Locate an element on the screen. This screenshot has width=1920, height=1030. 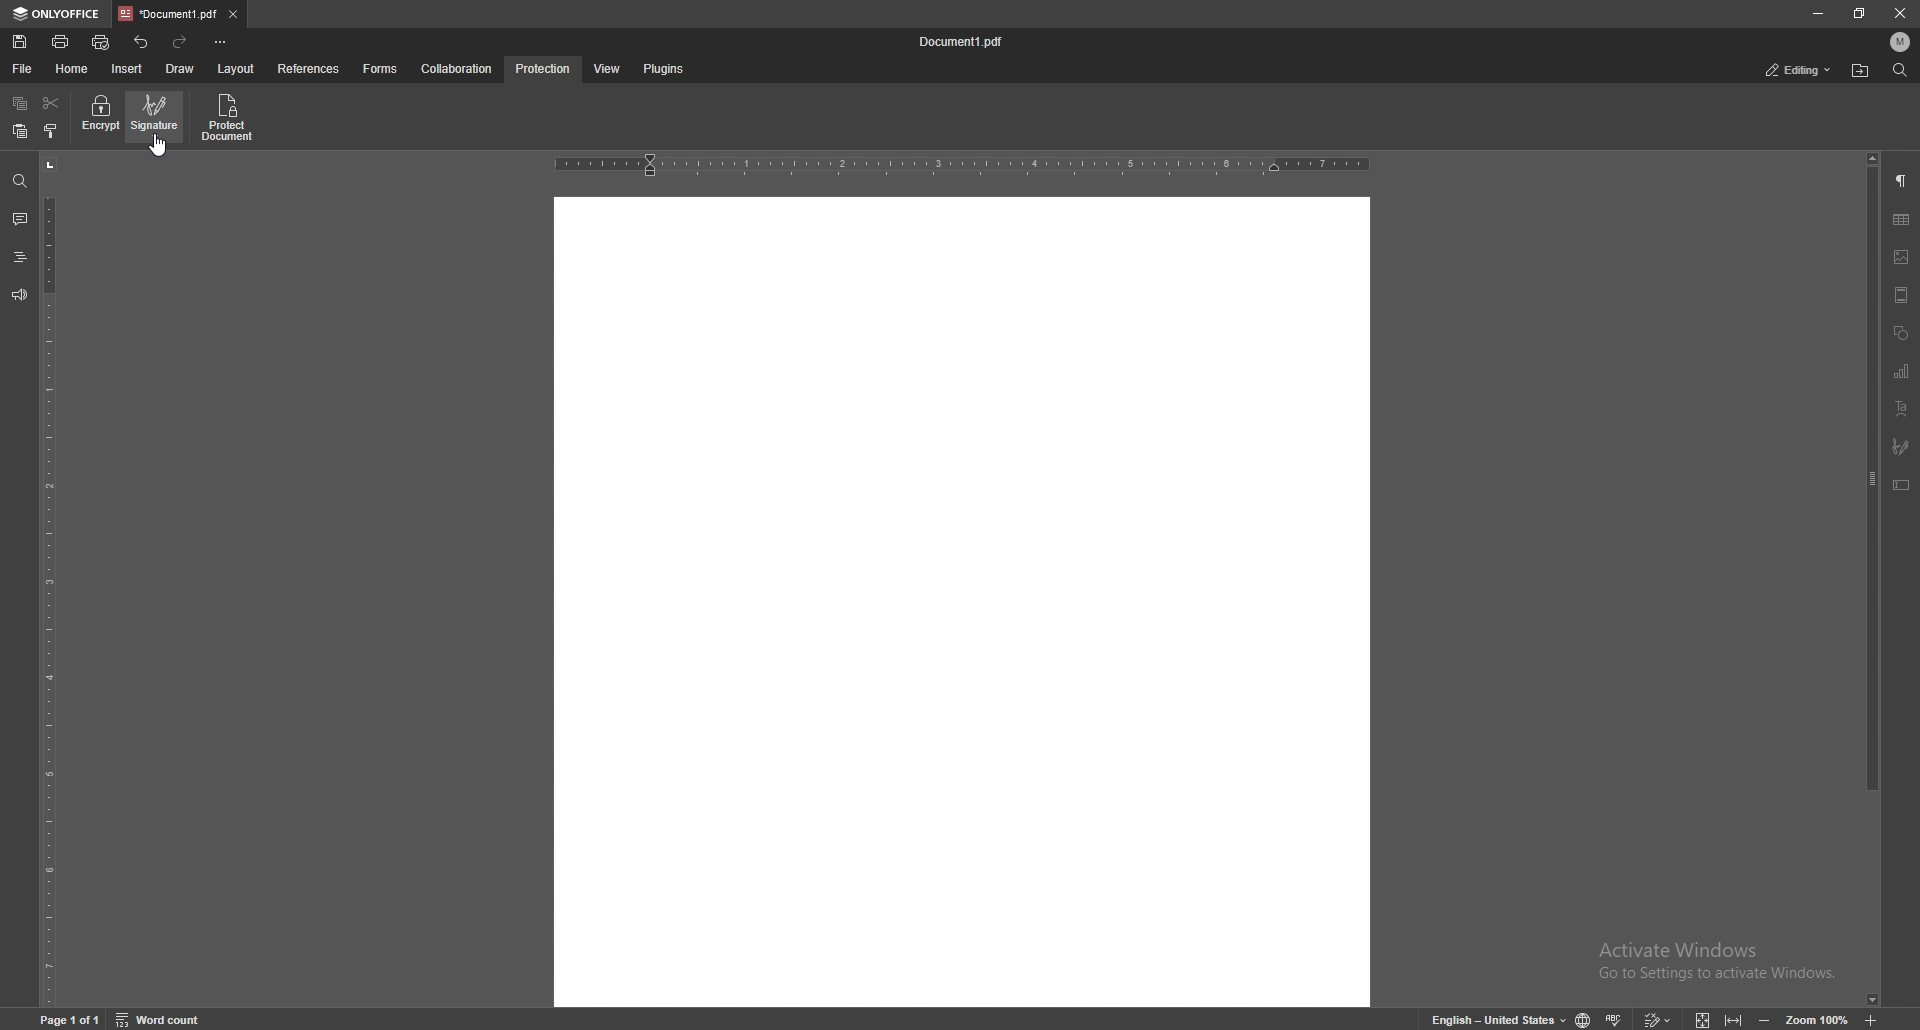
profile is located at coordinates (1901, 42).